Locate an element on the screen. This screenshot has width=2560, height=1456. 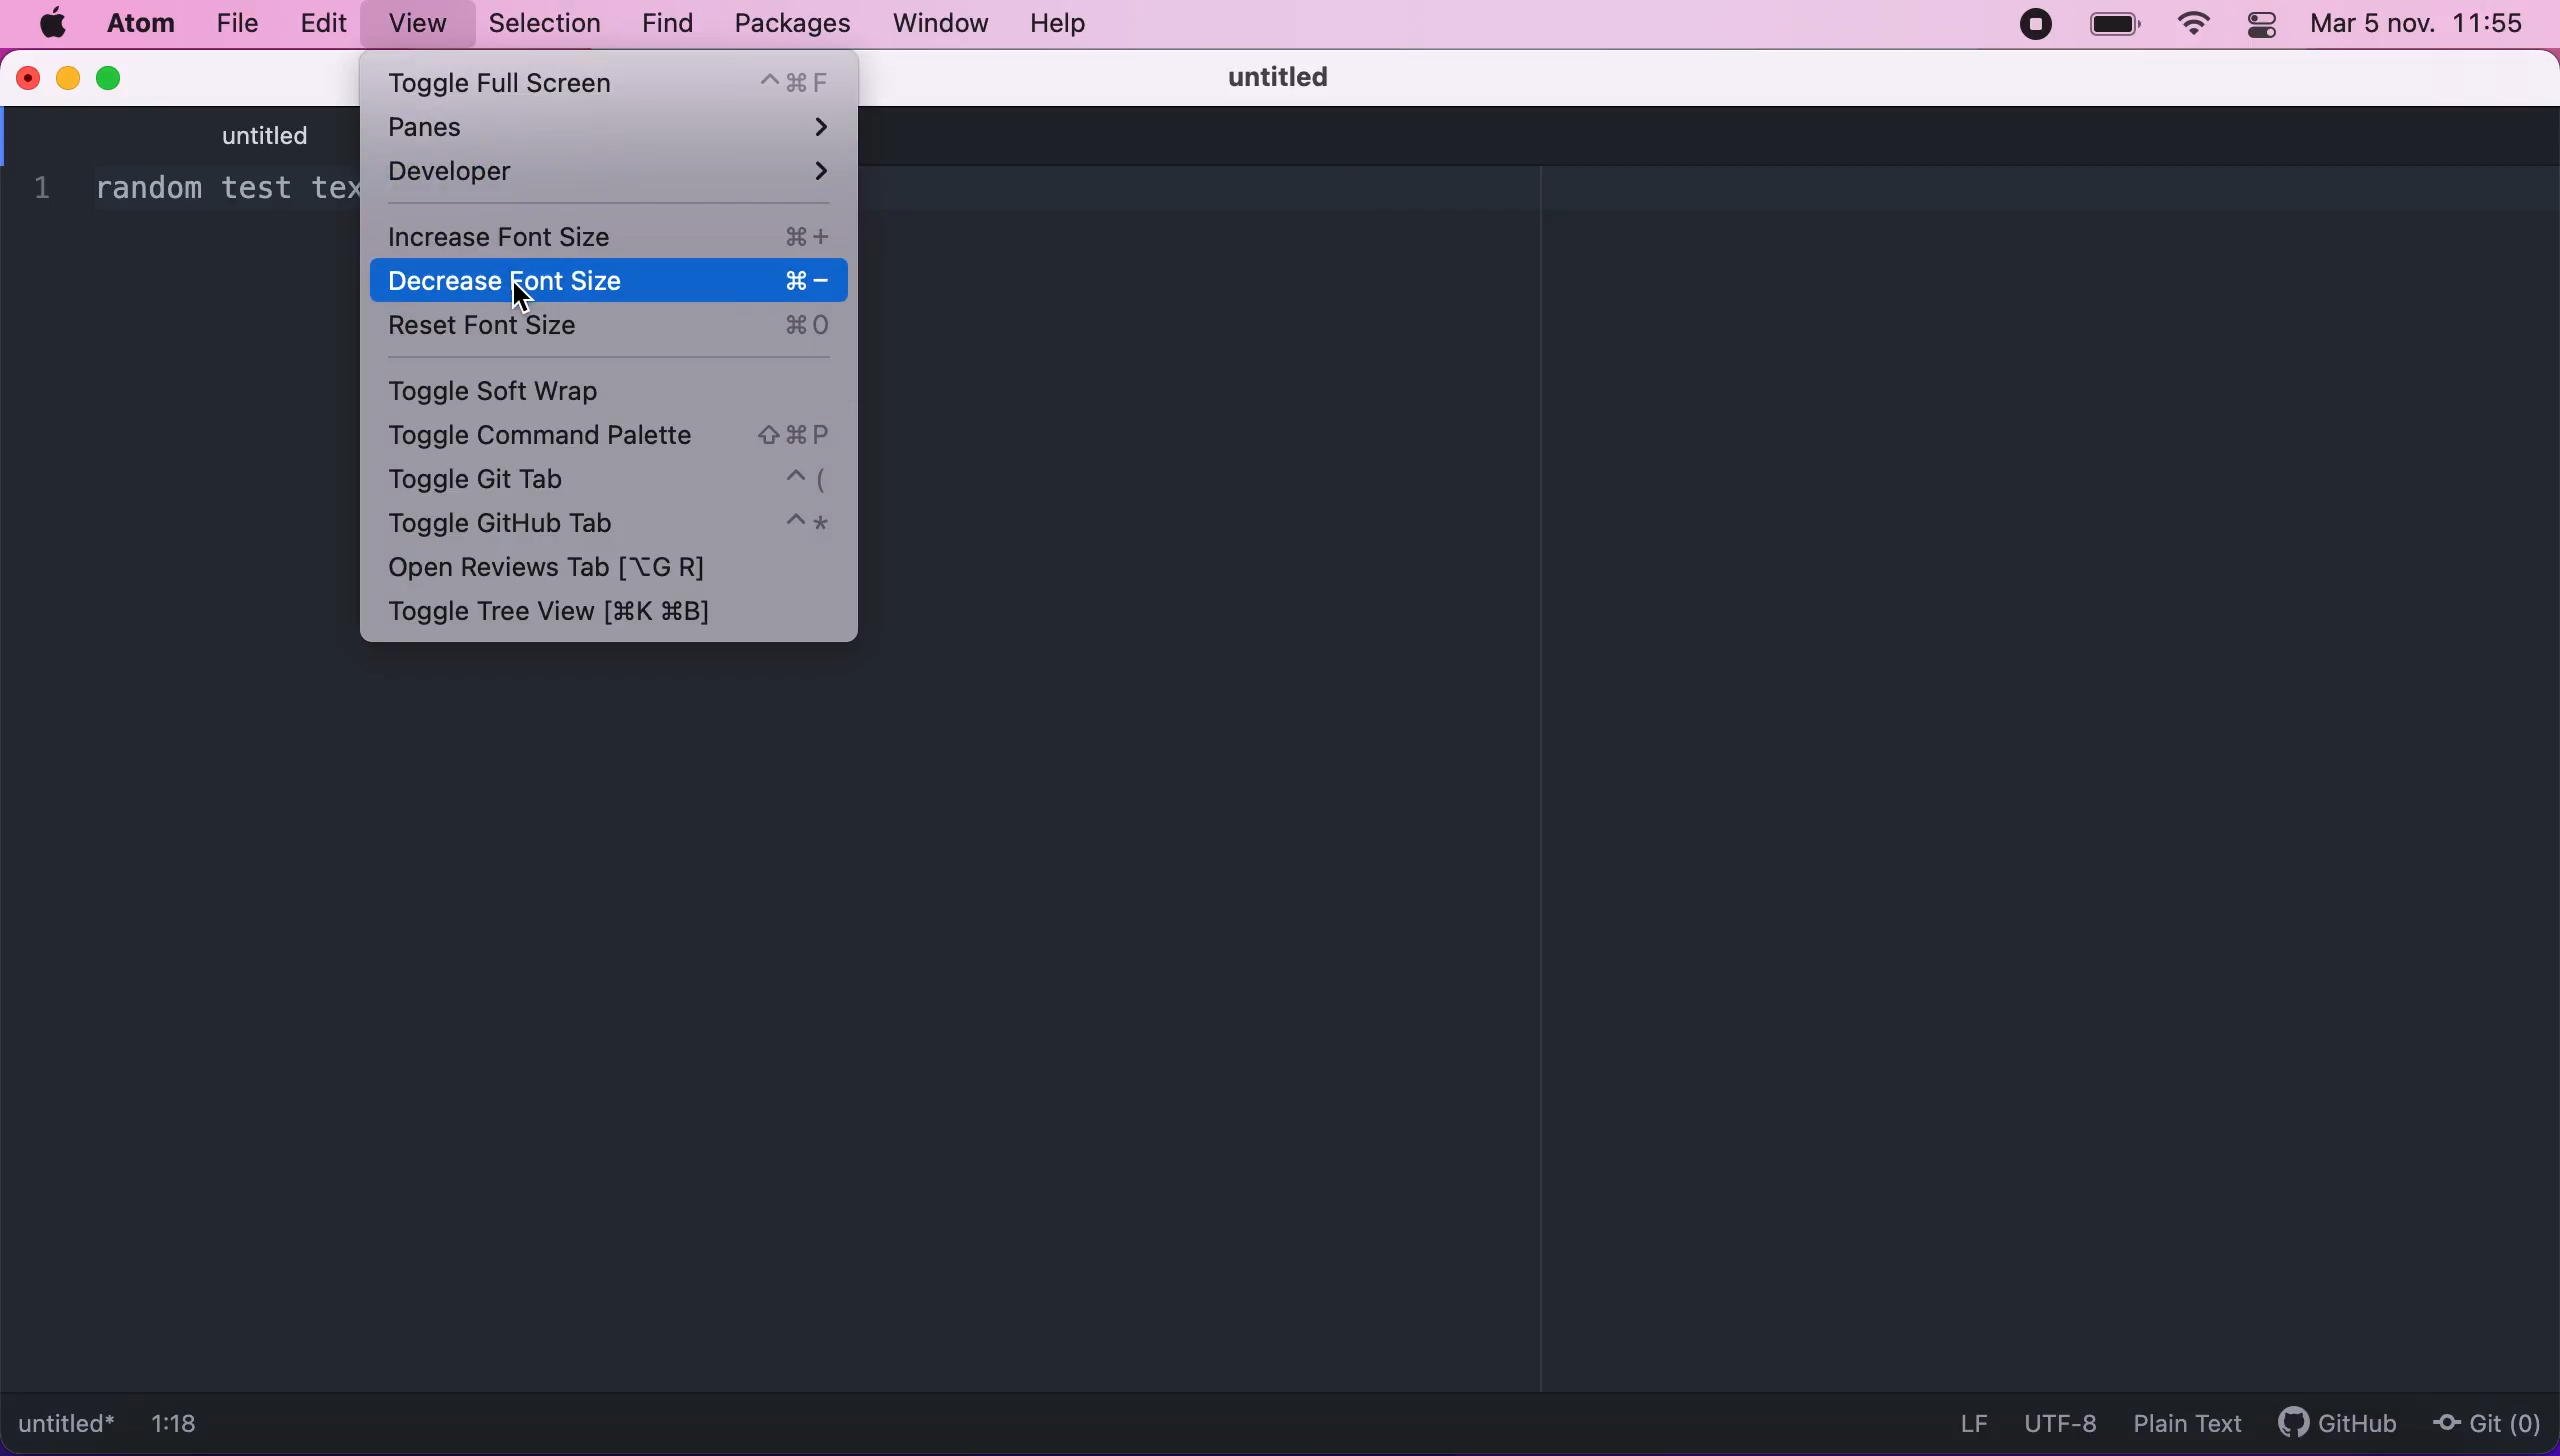
battery is located at coordinates (2107, 32).